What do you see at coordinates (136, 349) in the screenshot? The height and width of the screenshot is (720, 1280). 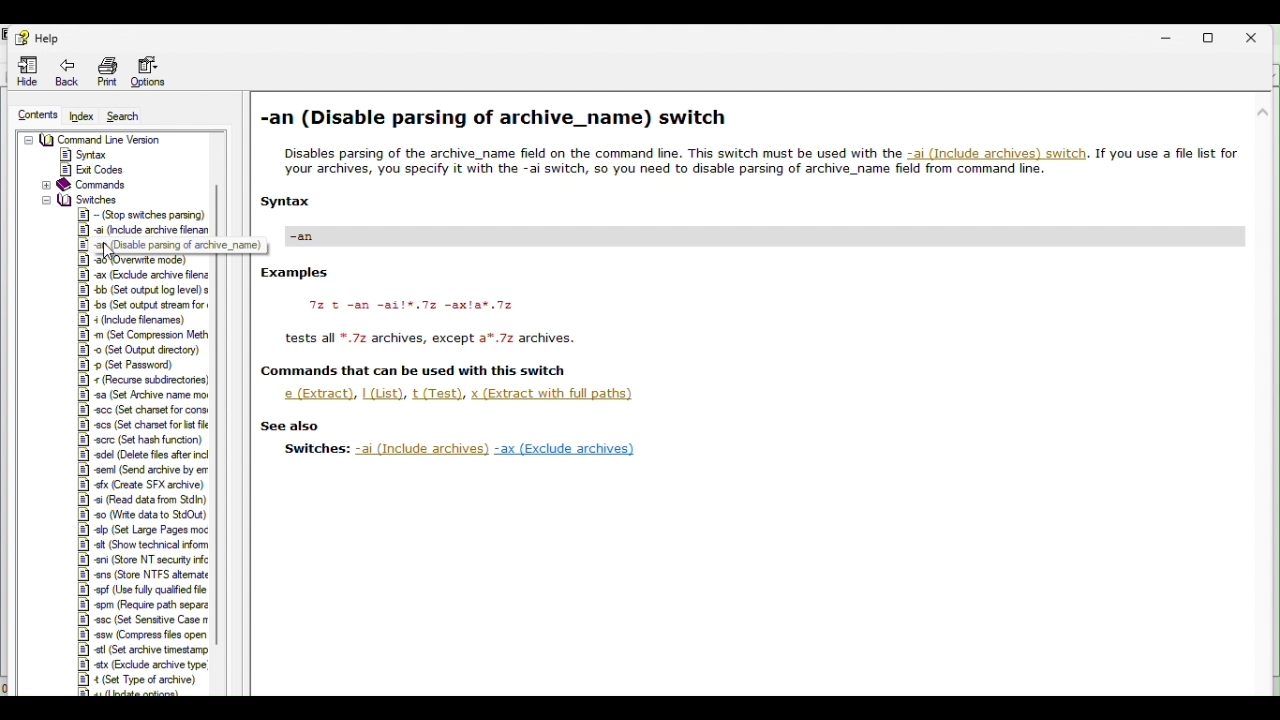 I see `1%] © (Set Output directory)` at bounding box center [136, 349].